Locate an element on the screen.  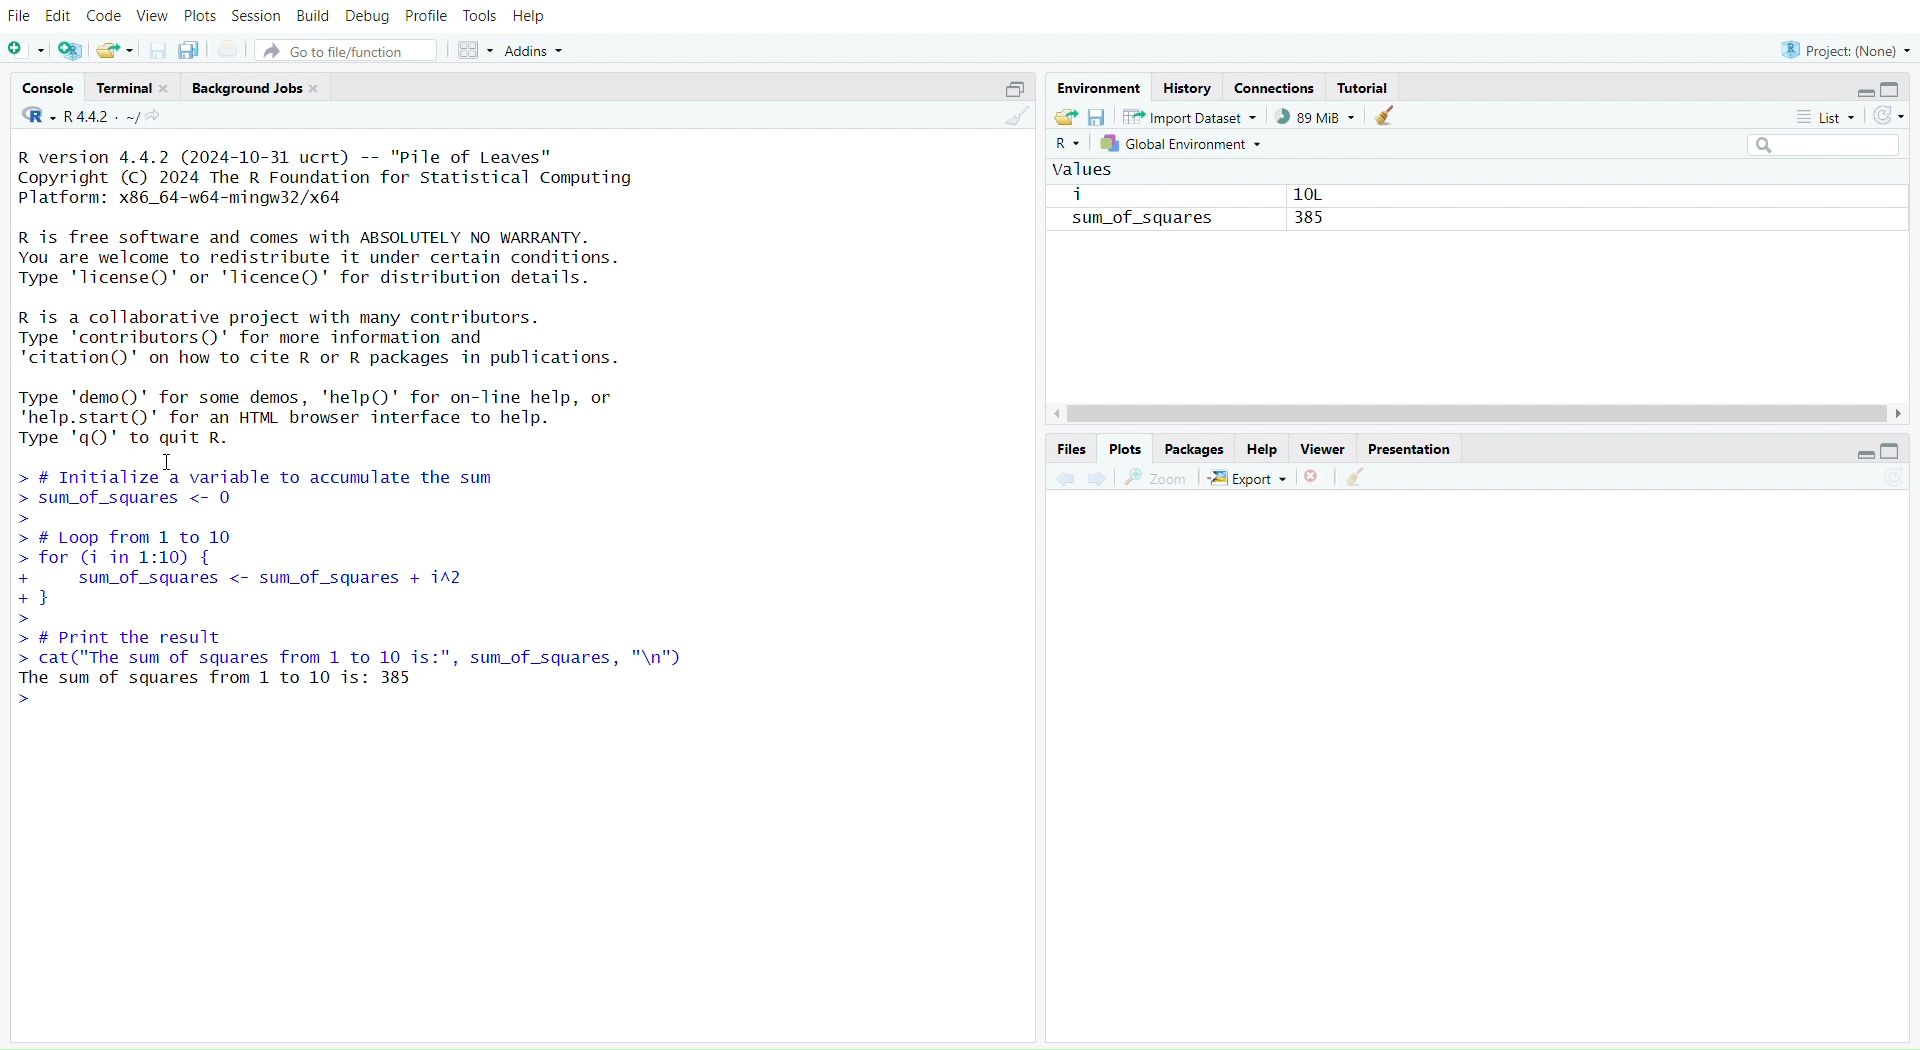
files is located at coordinates (1072, 448).